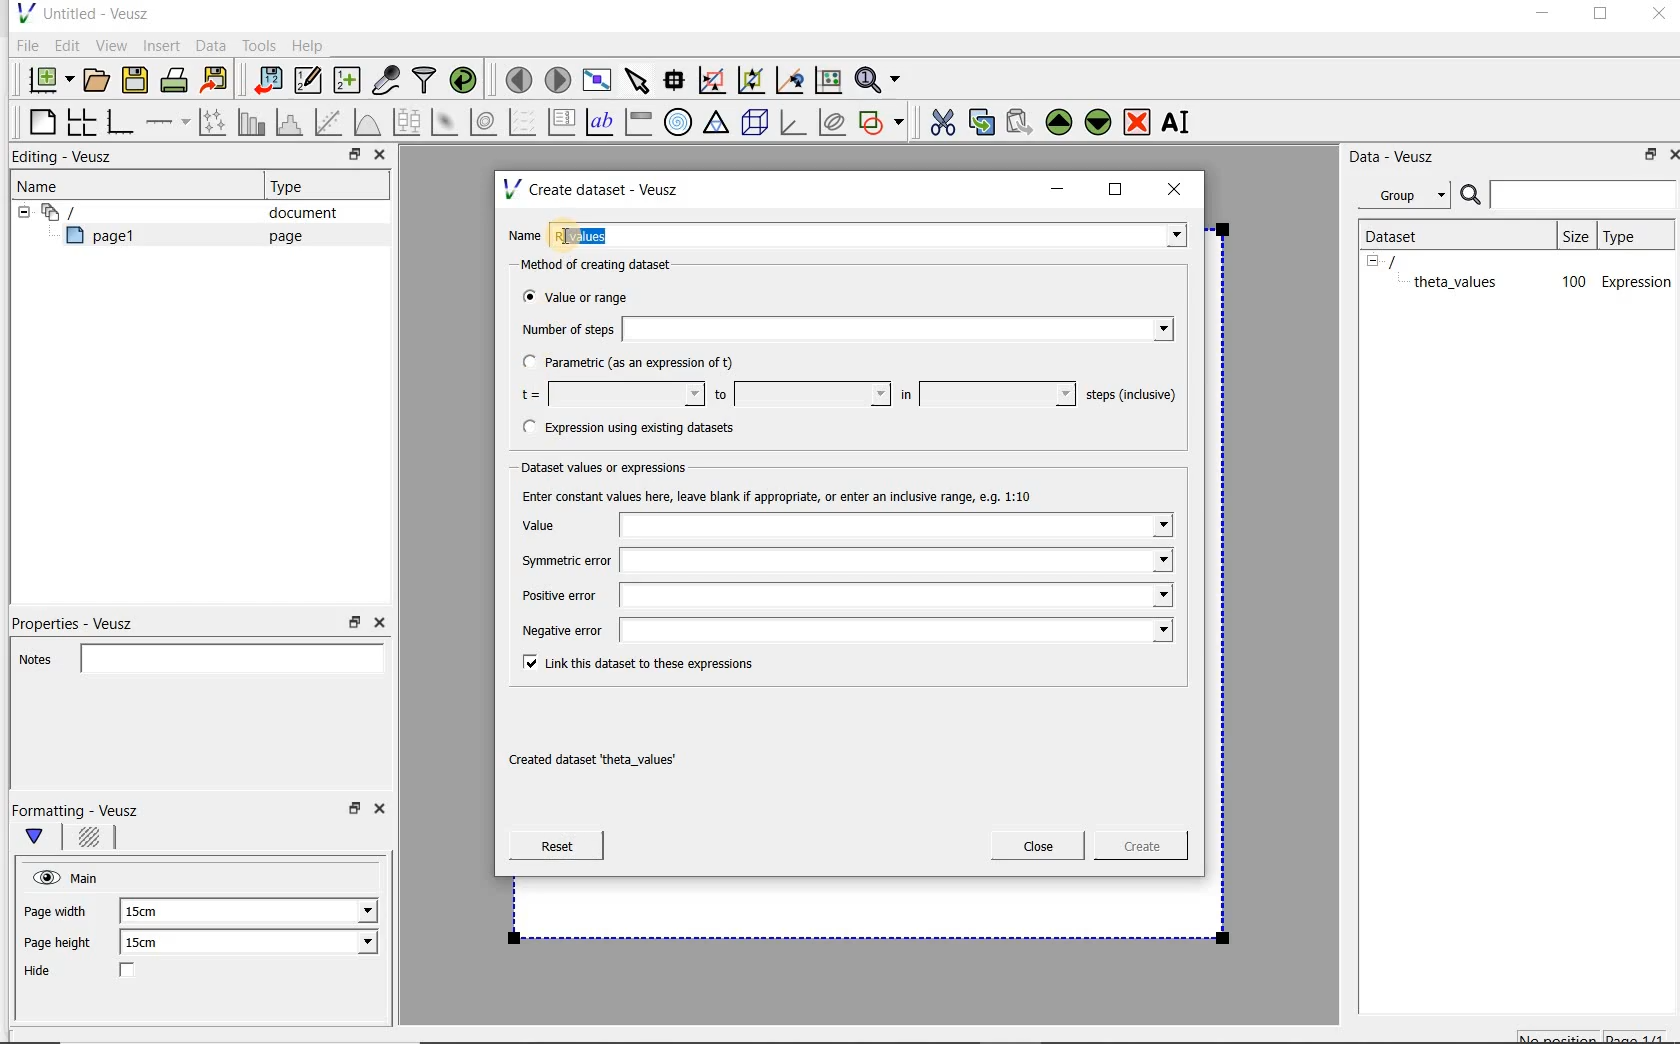 This screenshot has height=1044, width=1680. Describe the element at coordinates (46, 77) in the screenshot. I see `new document` at that location.